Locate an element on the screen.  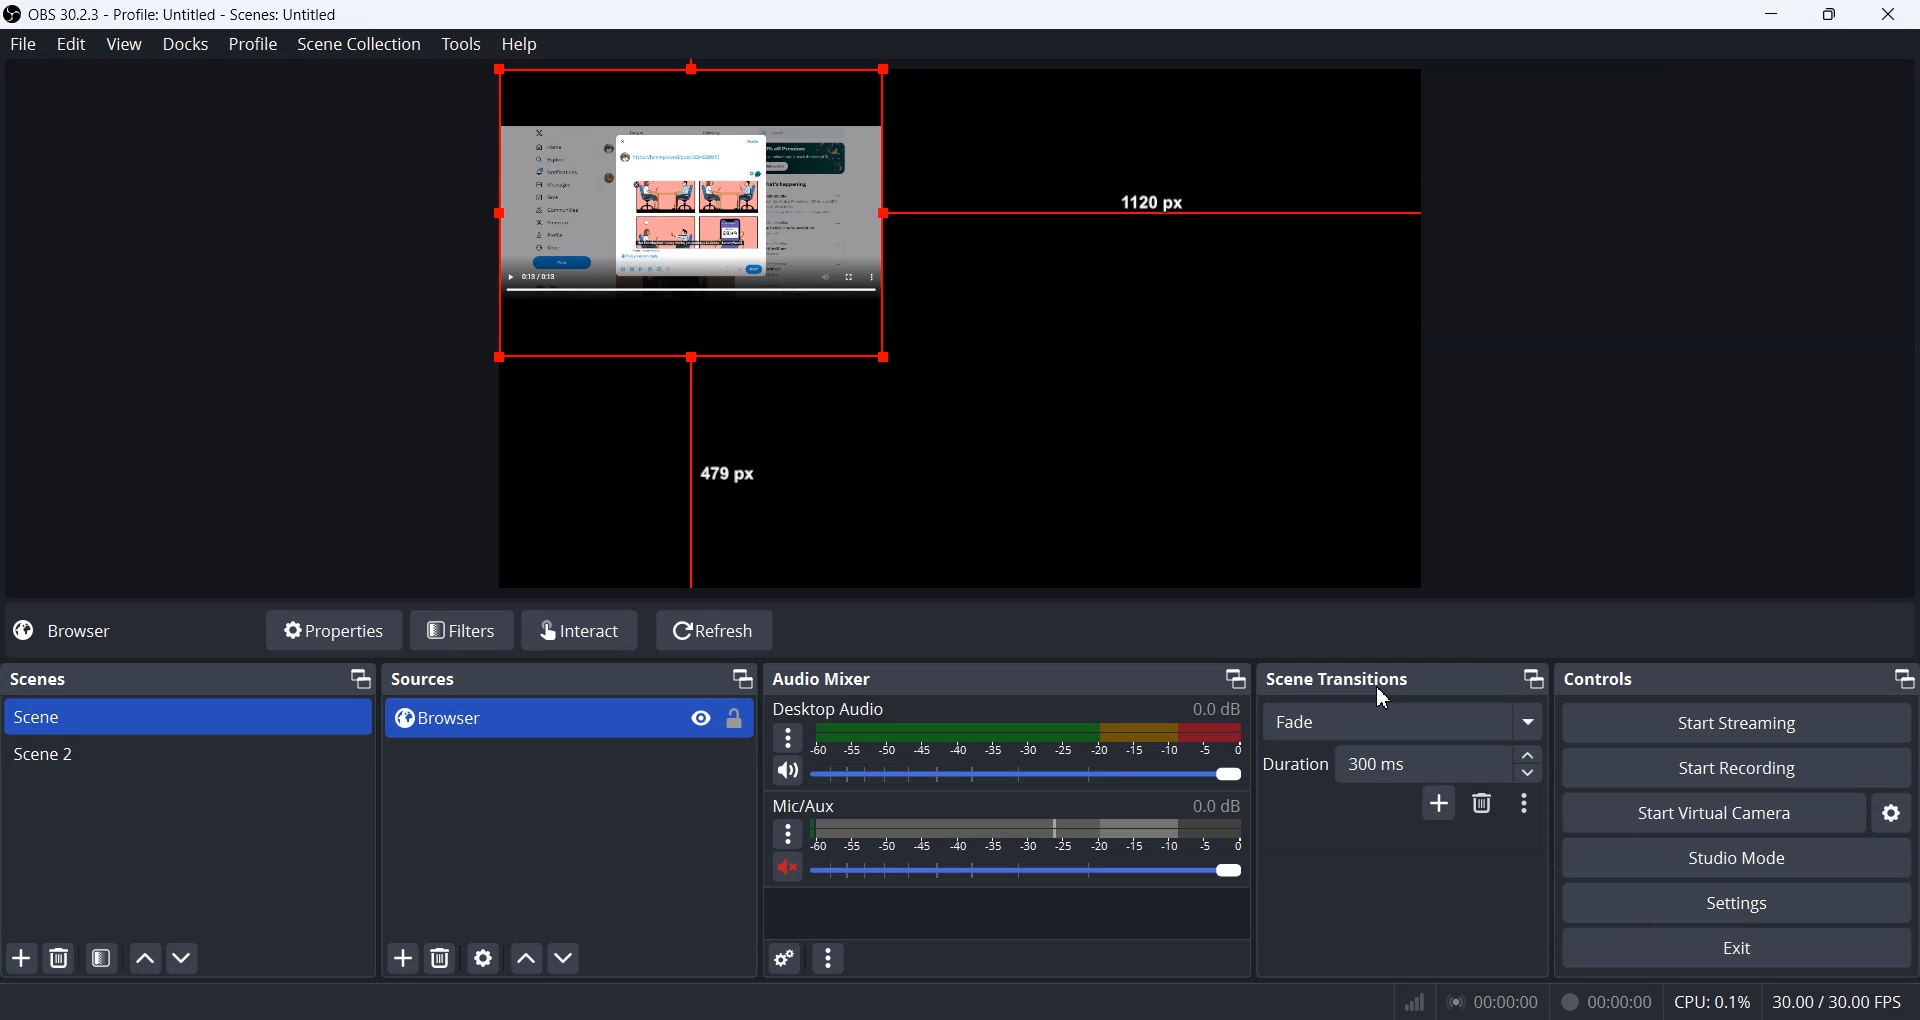
Browser is located at coordinates (69, 632).